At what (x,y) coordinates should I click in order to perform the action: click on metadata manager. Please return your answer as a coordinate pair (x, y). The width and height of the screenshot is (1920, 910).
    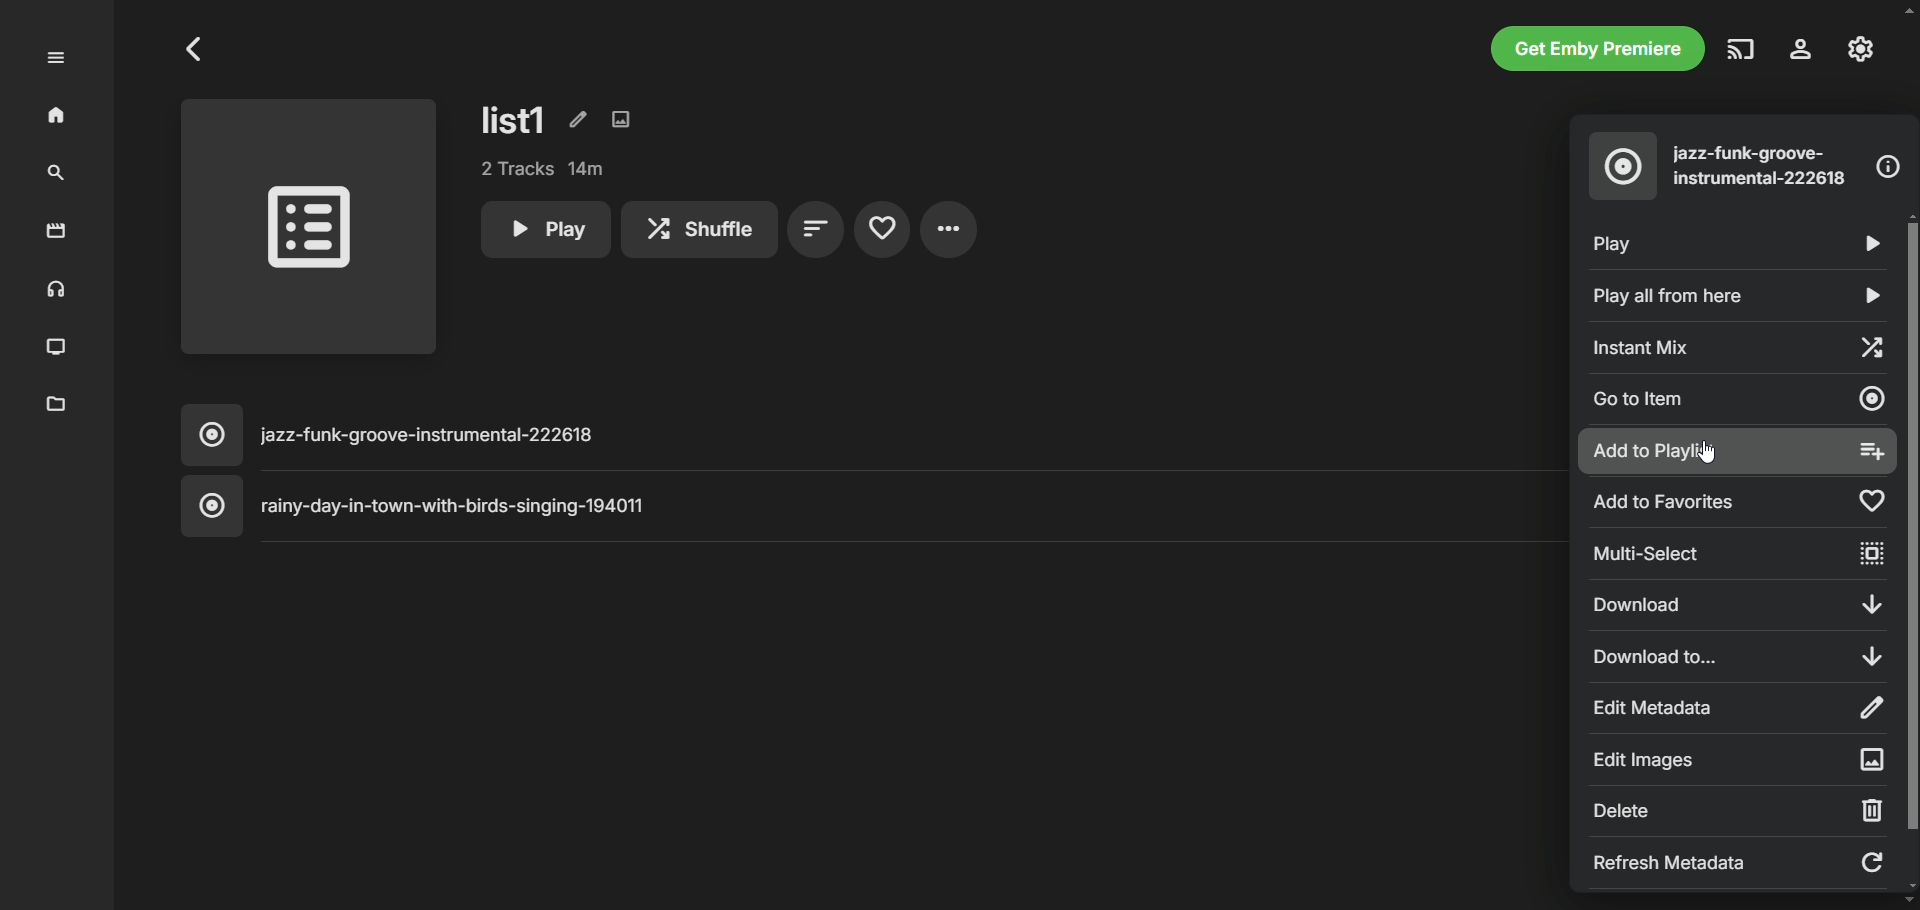
    Looking at the image, I should click on (57, 405).